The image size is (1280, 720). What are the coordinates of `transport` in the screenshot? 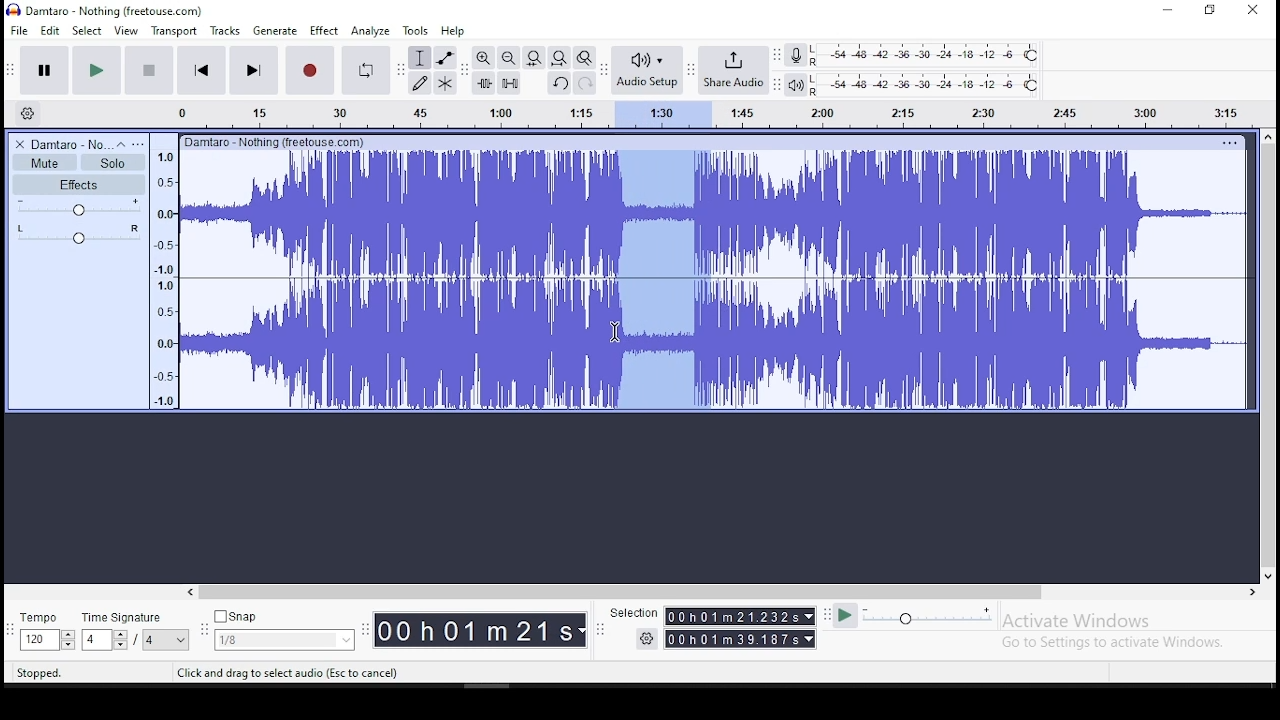 It's located at (174, 31).